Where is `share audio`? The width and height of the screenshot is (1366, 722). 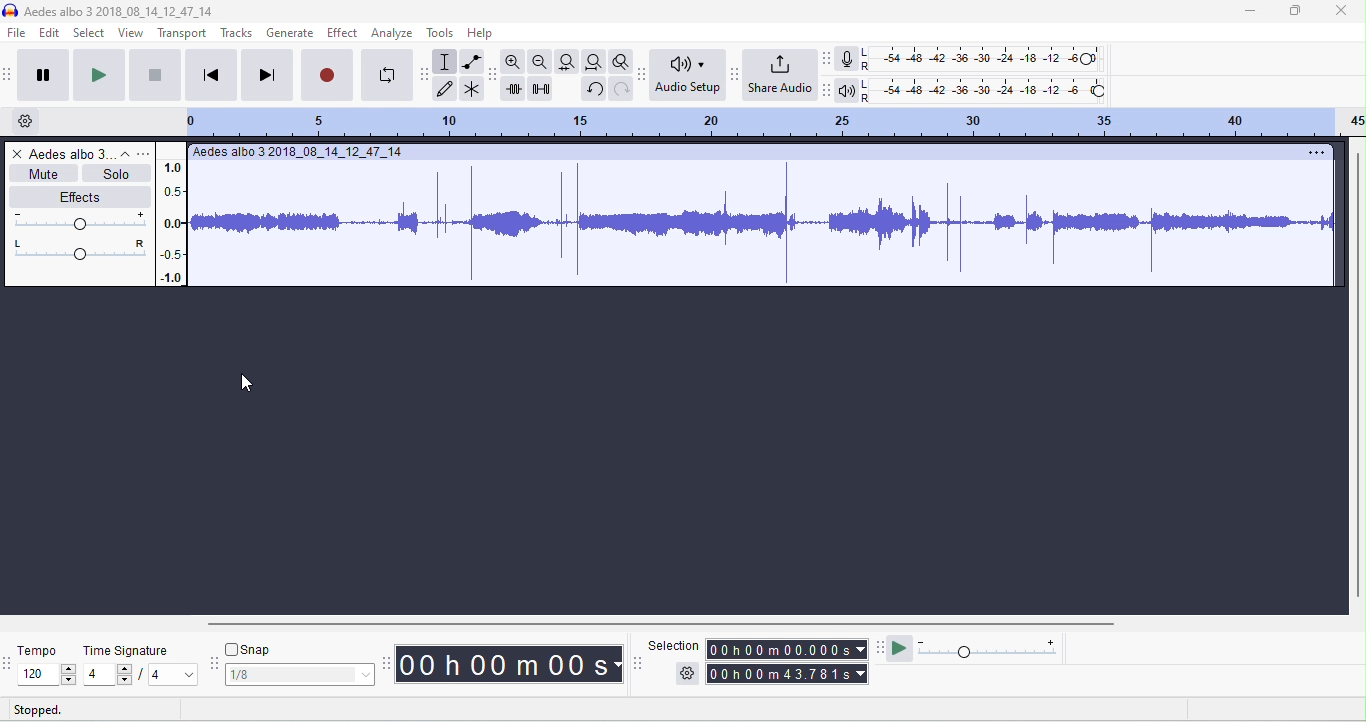 share audio is located at coordinates (781, 74).